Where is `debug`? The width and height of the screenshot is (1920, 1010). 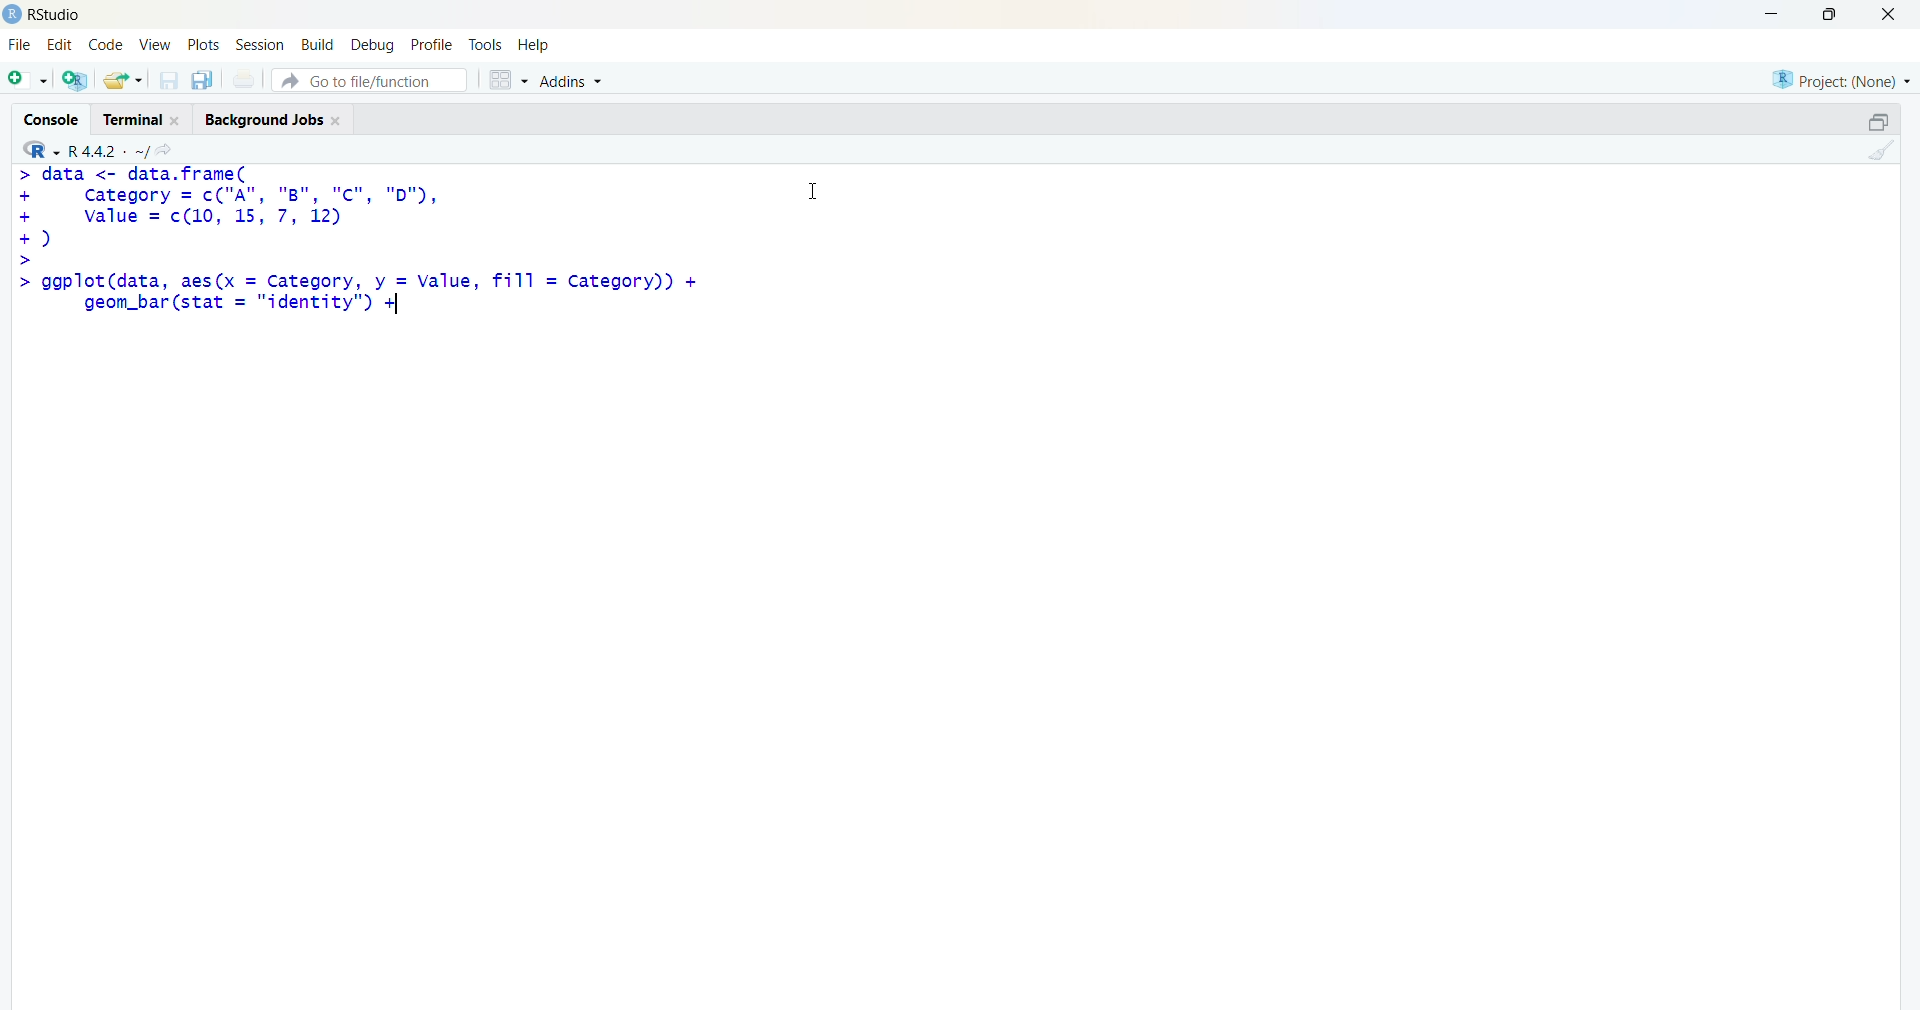
debug is located at coordinates (373, 44).